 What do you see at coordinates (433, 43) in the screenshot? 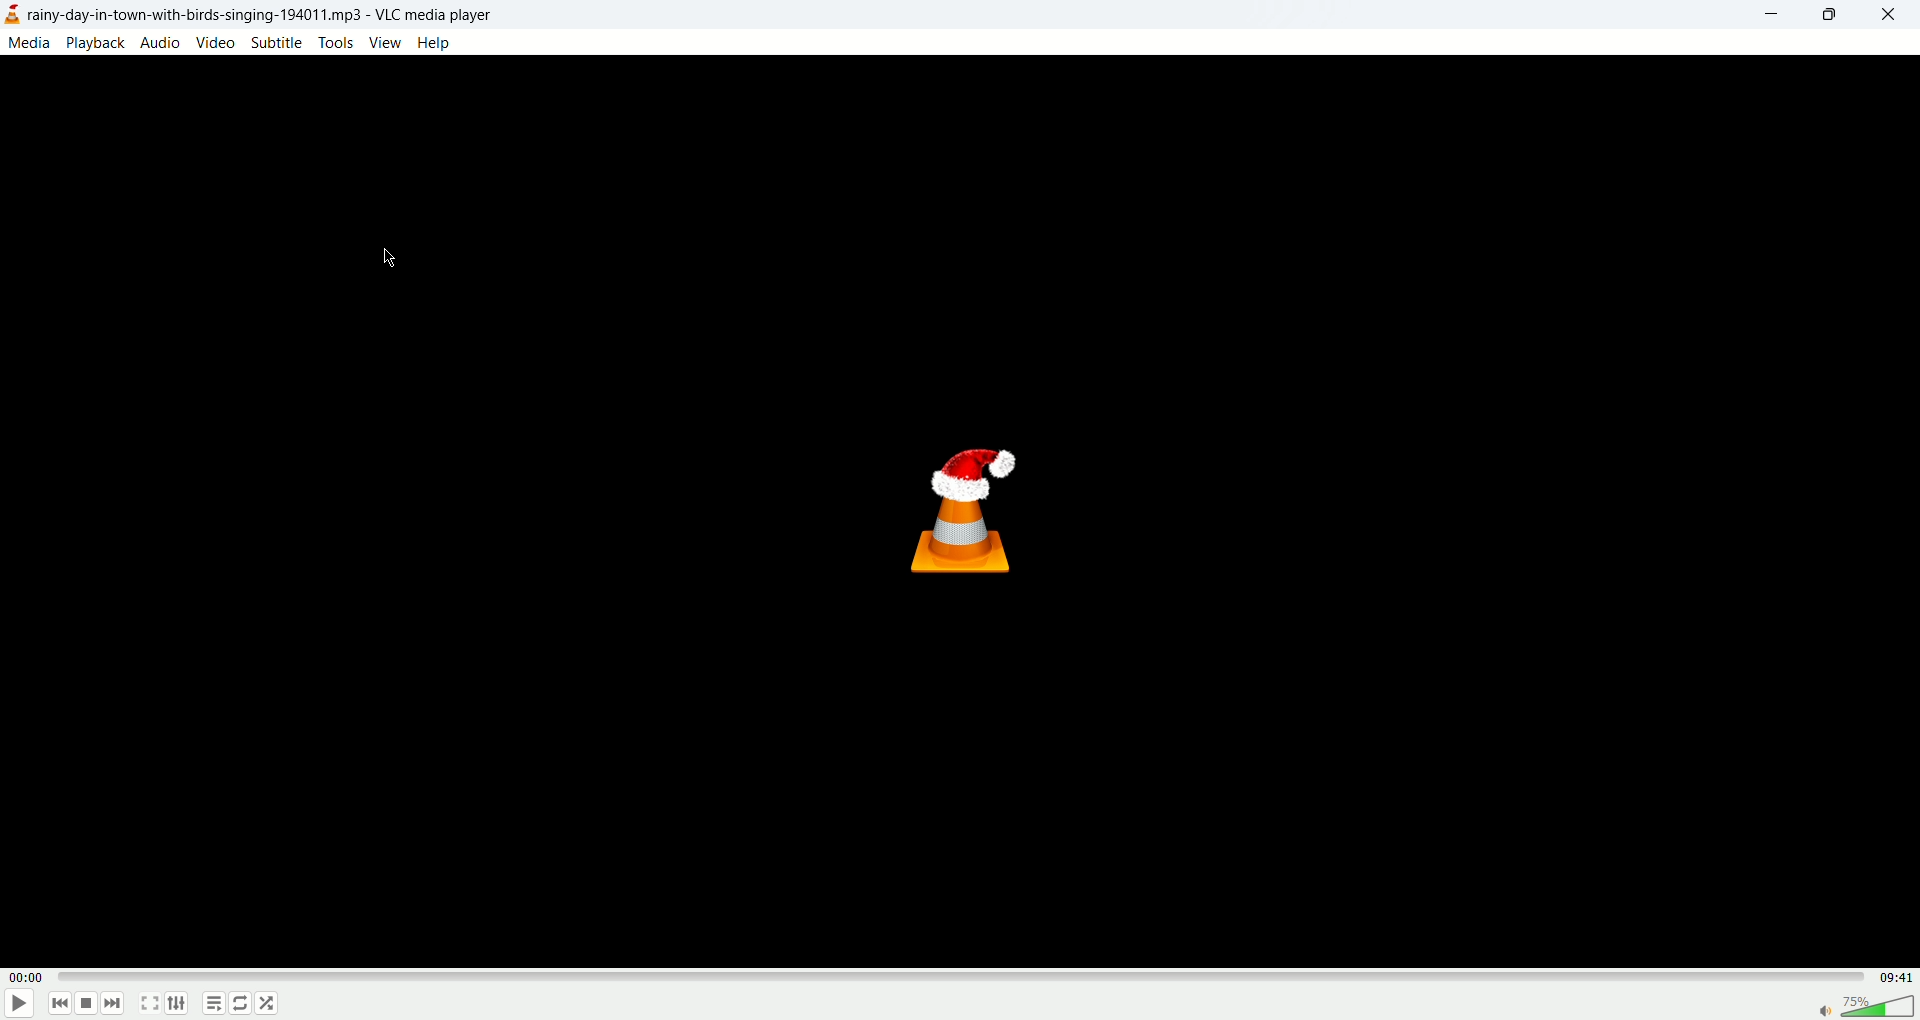
I see `help` at bounding box center [433, 43].